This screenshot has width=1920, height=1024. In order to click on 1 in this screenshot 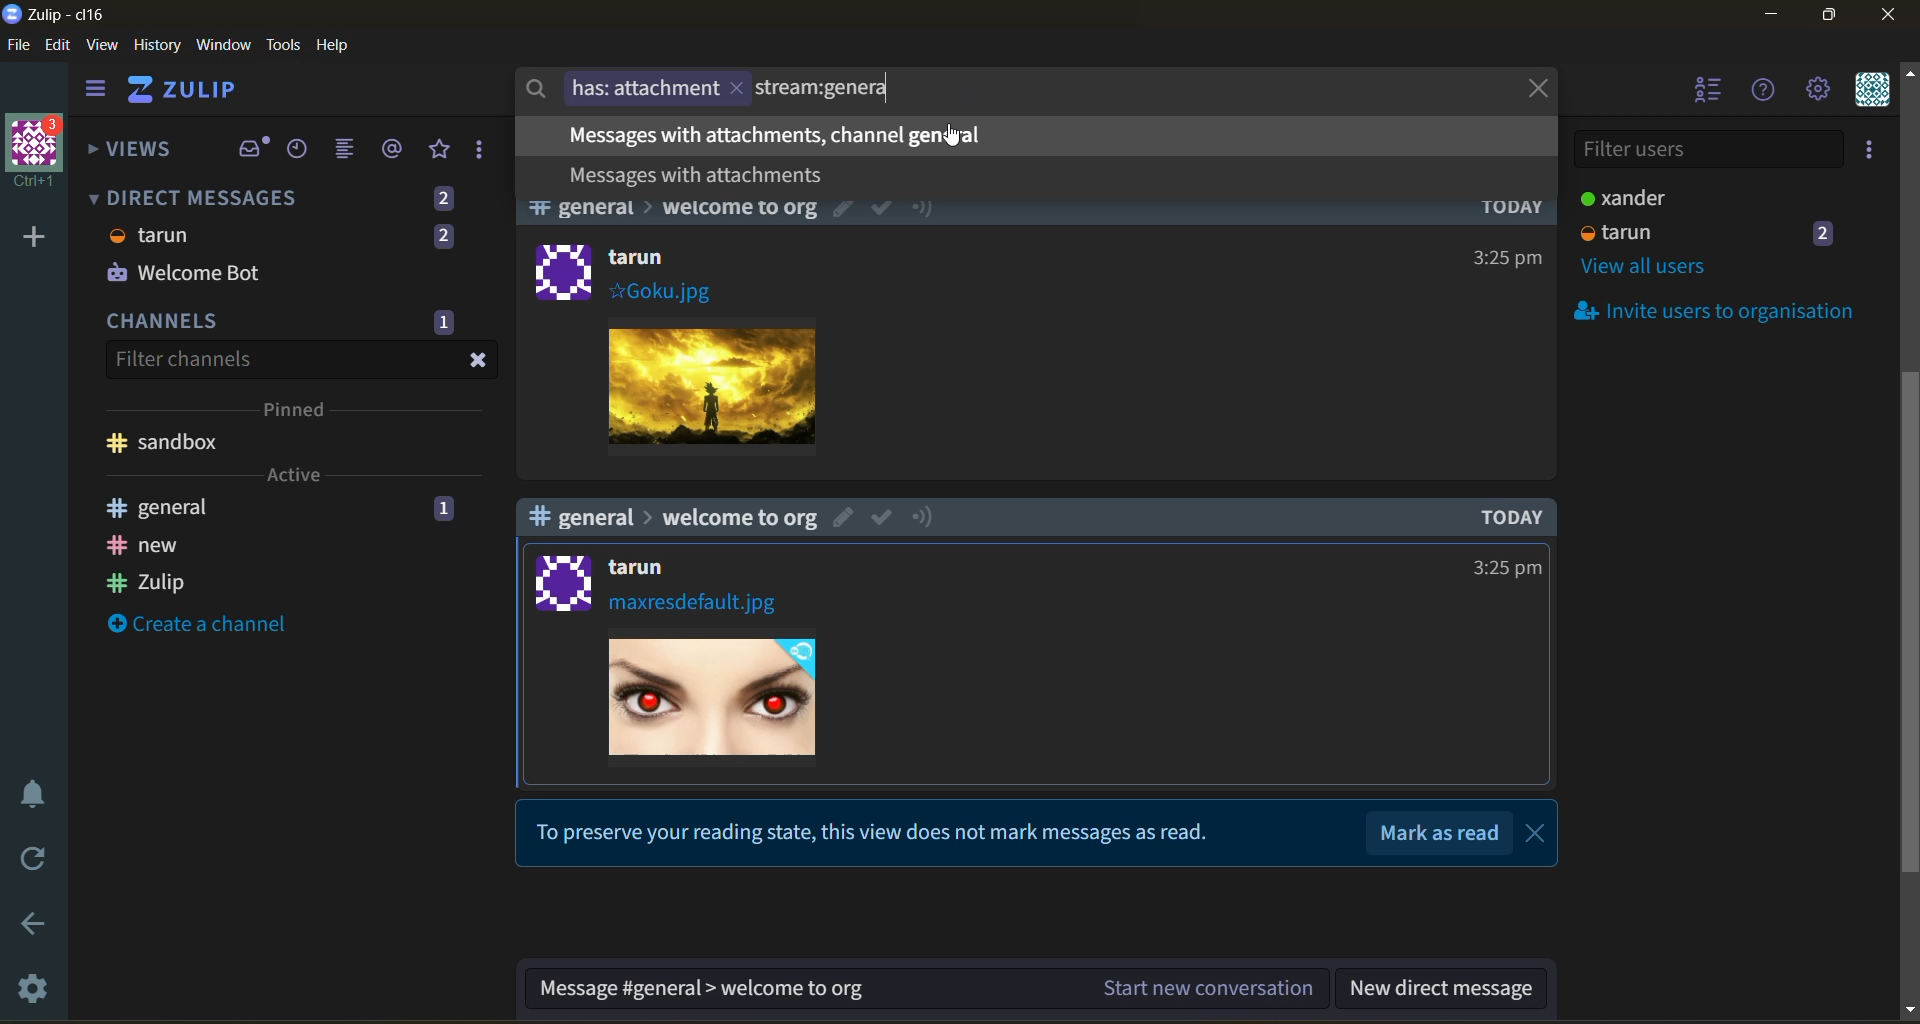, I will do `click(443, 511)`.